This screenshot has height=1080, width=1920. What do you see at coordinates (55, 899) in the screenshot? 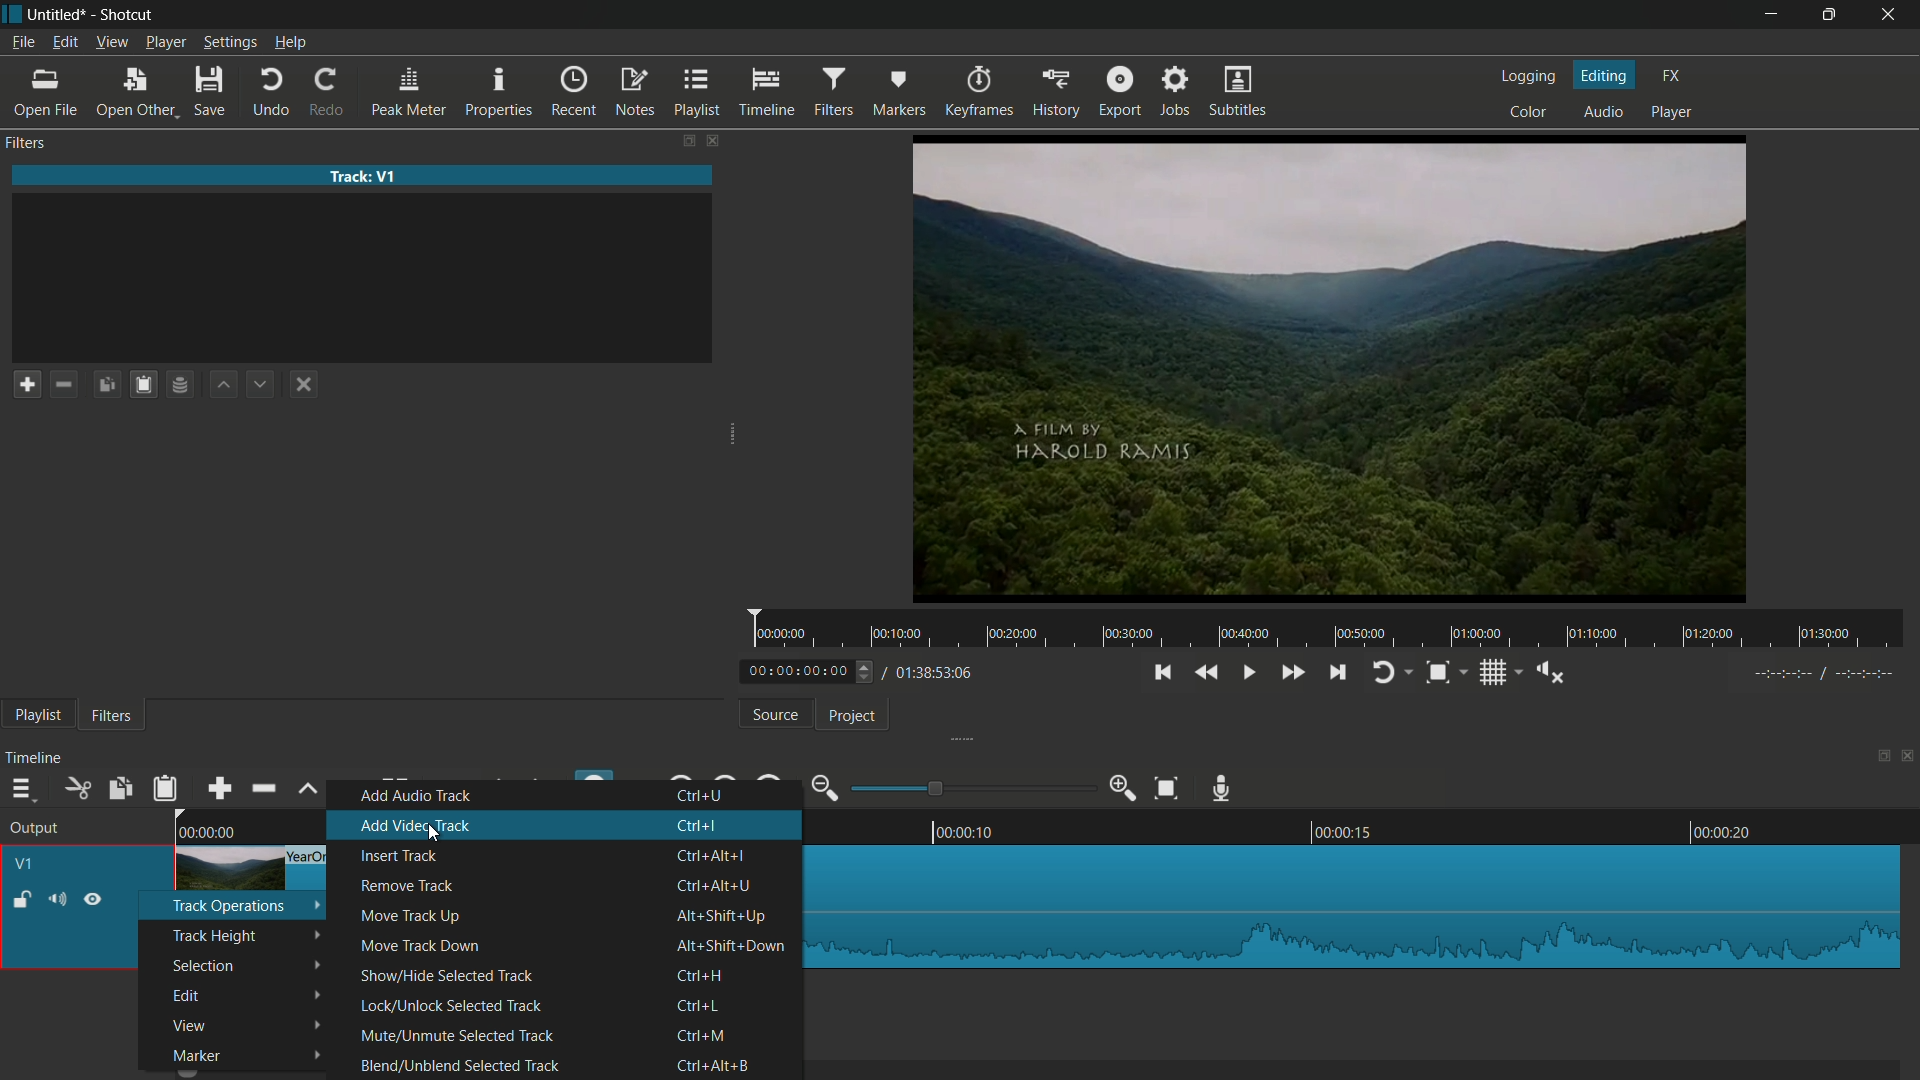
I see `mute` at bounding box center [55, 899].